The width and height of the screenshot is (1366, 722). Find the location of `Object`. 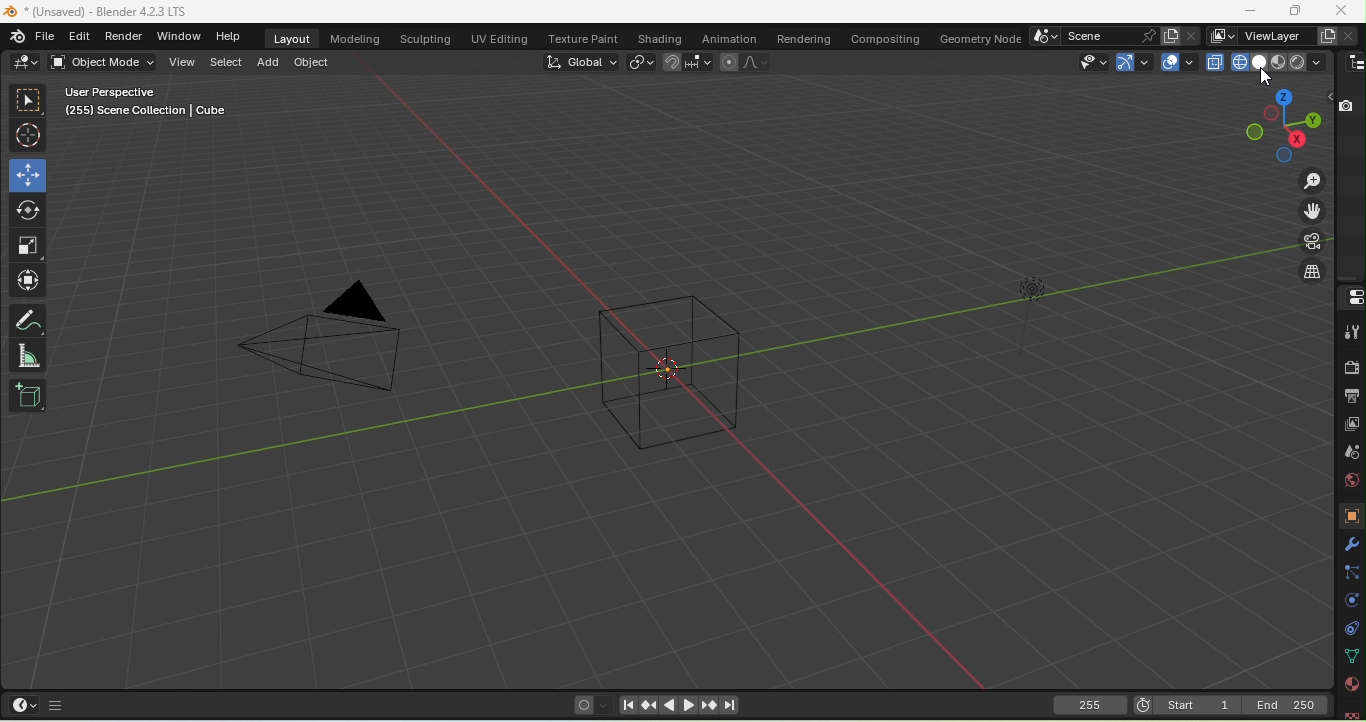

Object is located at coordinates (311, 63).